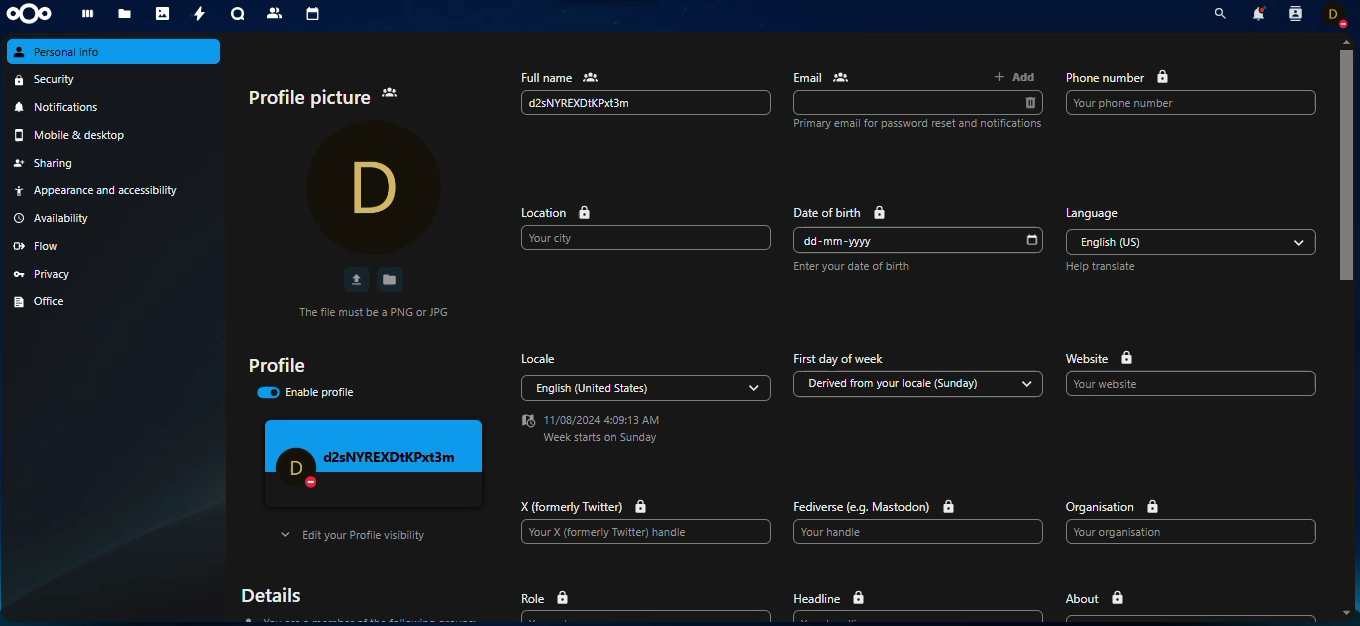  What do you see at coordinates (600, 437) in the screenshot?
I see `Week starts on Sunday` at bounding box center [600, 437].